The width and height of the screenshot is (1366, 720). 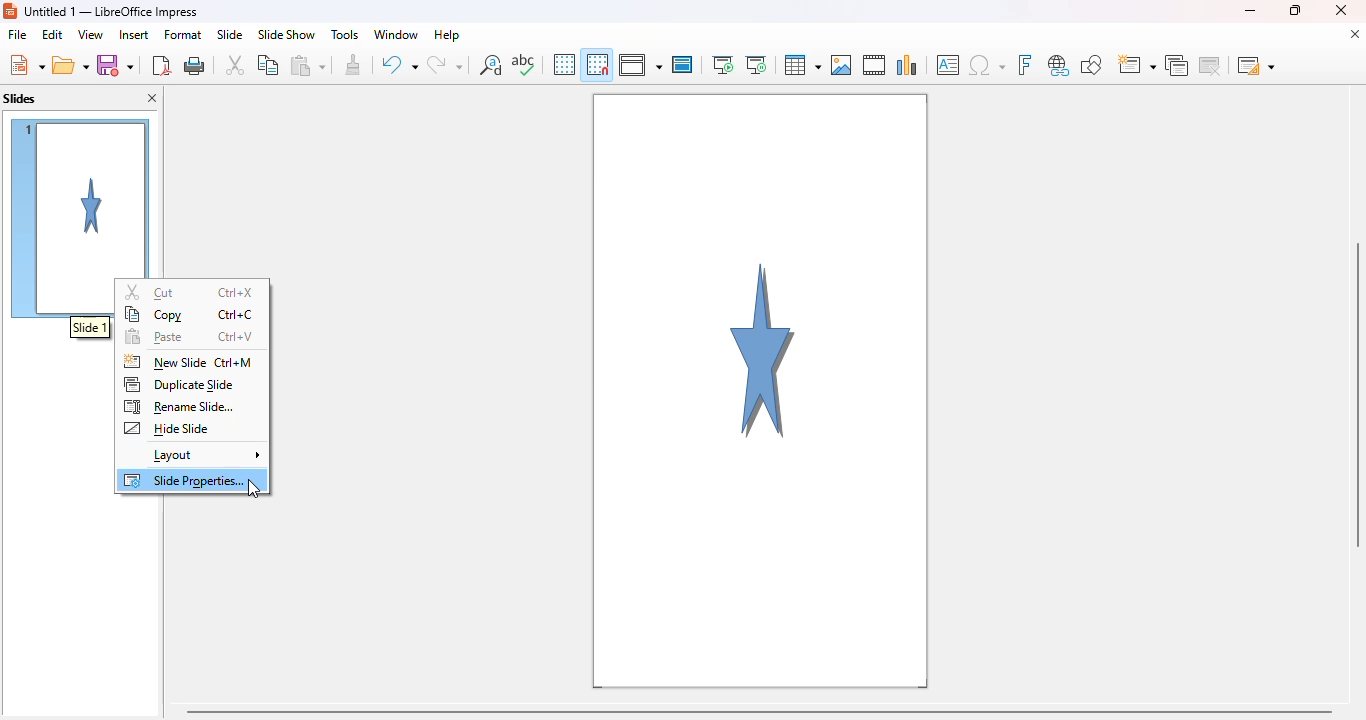 What do you see at coordinates (343, 35) in the screenshot?
I see `tools` at bounding box center [343, 35].